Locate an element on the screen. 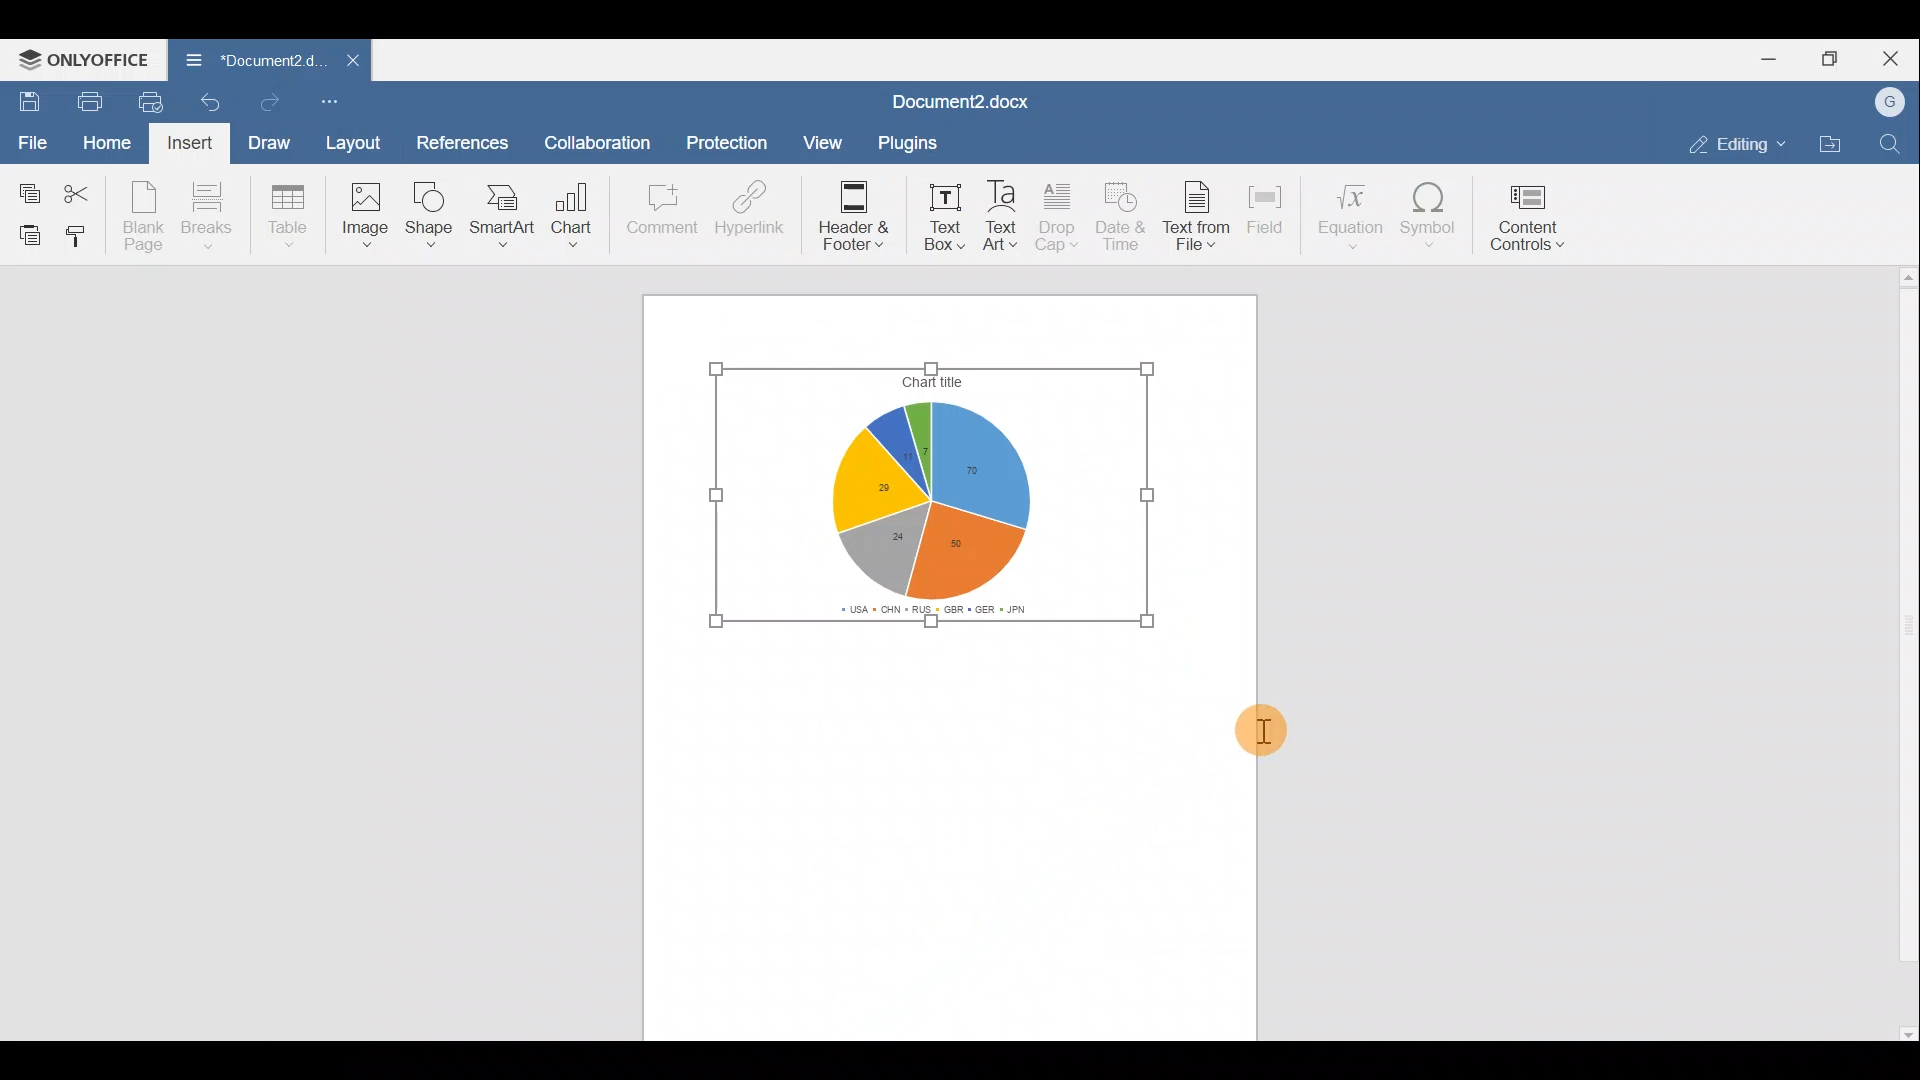  Copy is located at coordinates (25, 190).